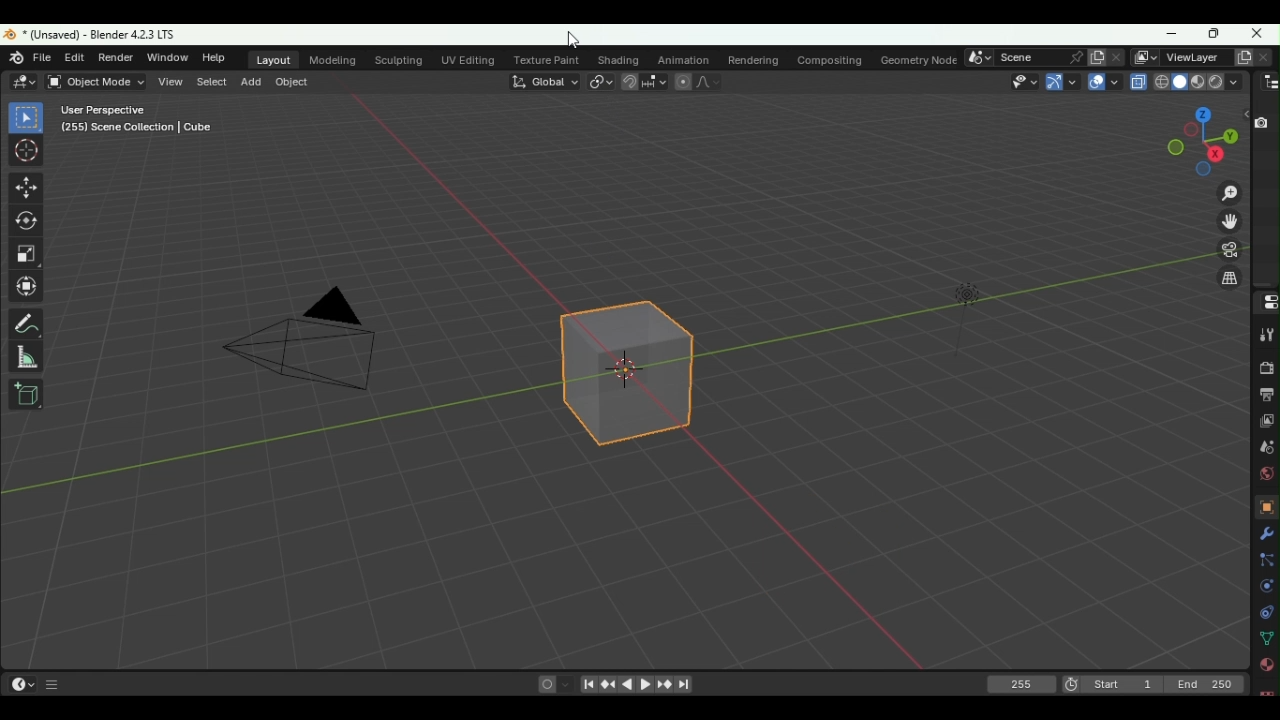 This screenshot has width=1280, height=720. I want to click on Final frame of the playback/rendering range, so click(1203, 685).